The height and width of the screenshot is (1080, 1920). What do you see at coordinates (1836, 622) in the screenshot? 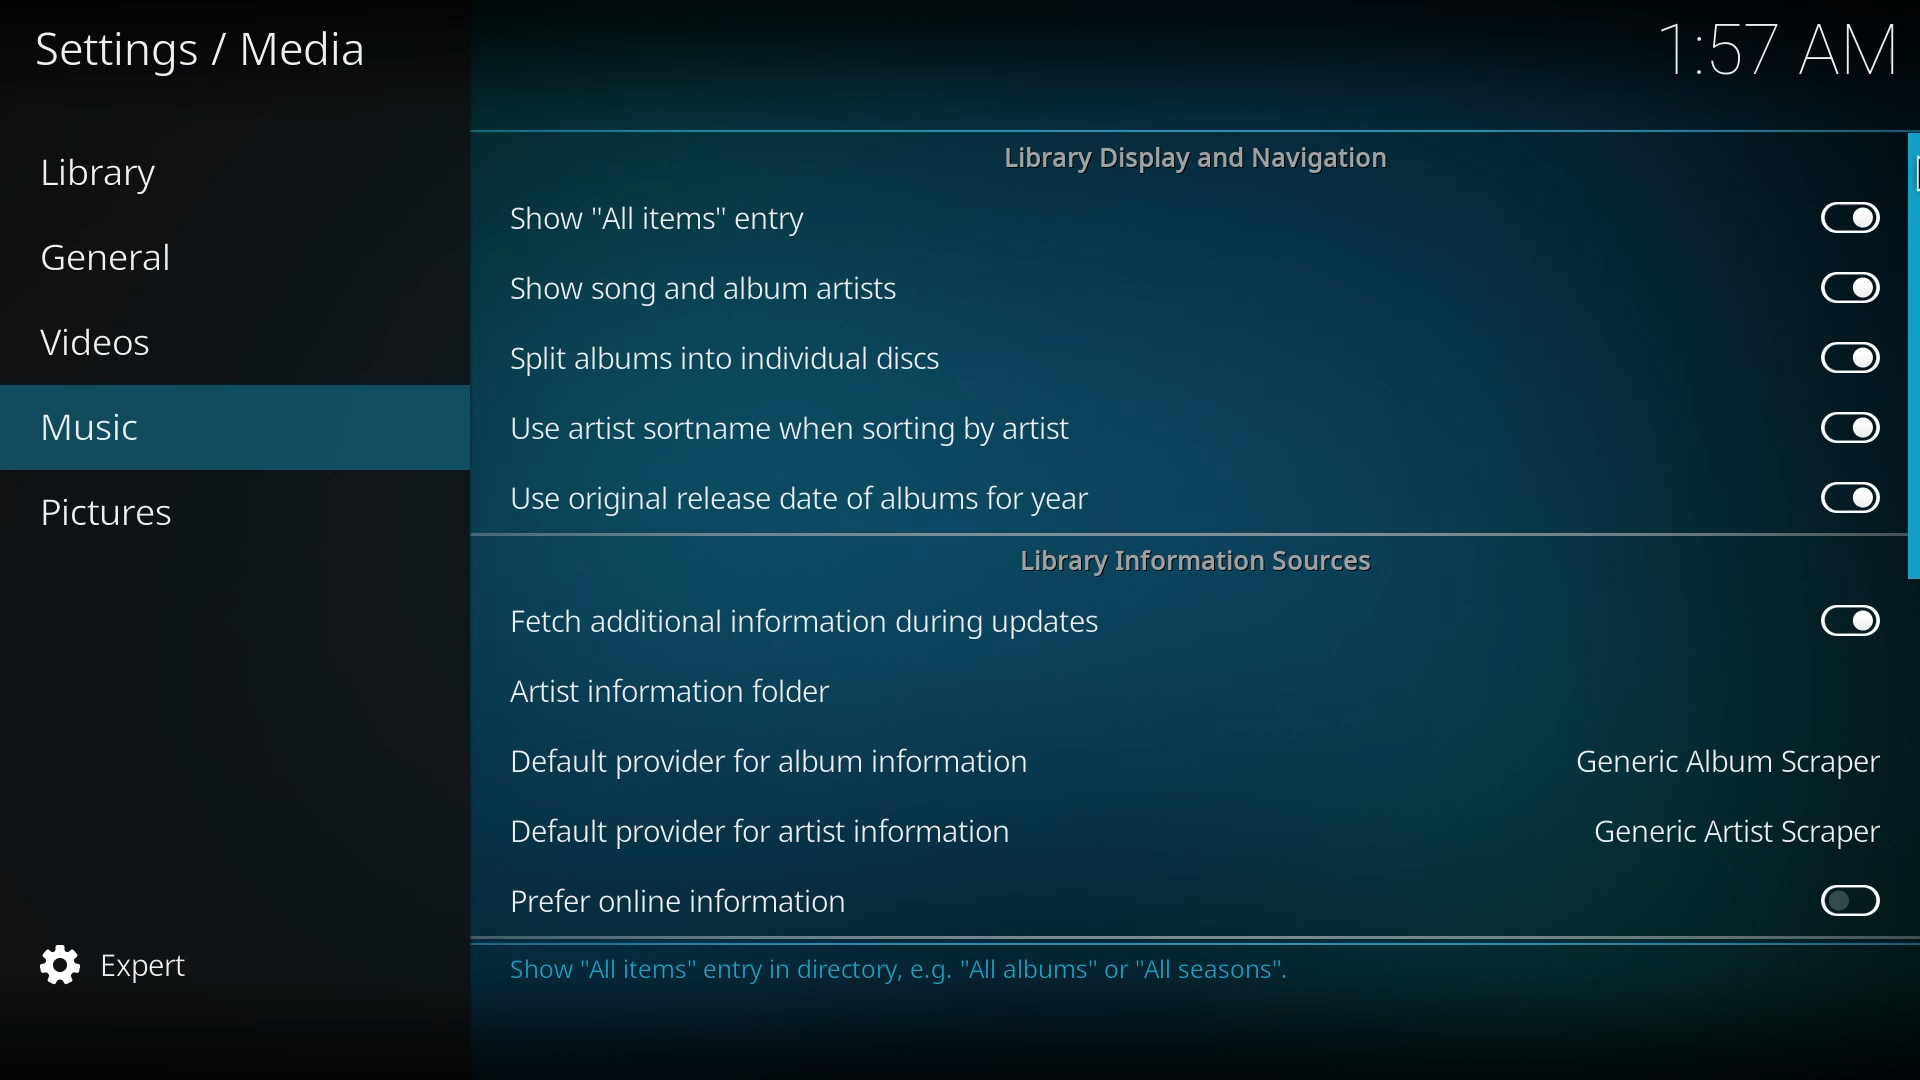
I see `enabled` at bounding box center [1836, 622].